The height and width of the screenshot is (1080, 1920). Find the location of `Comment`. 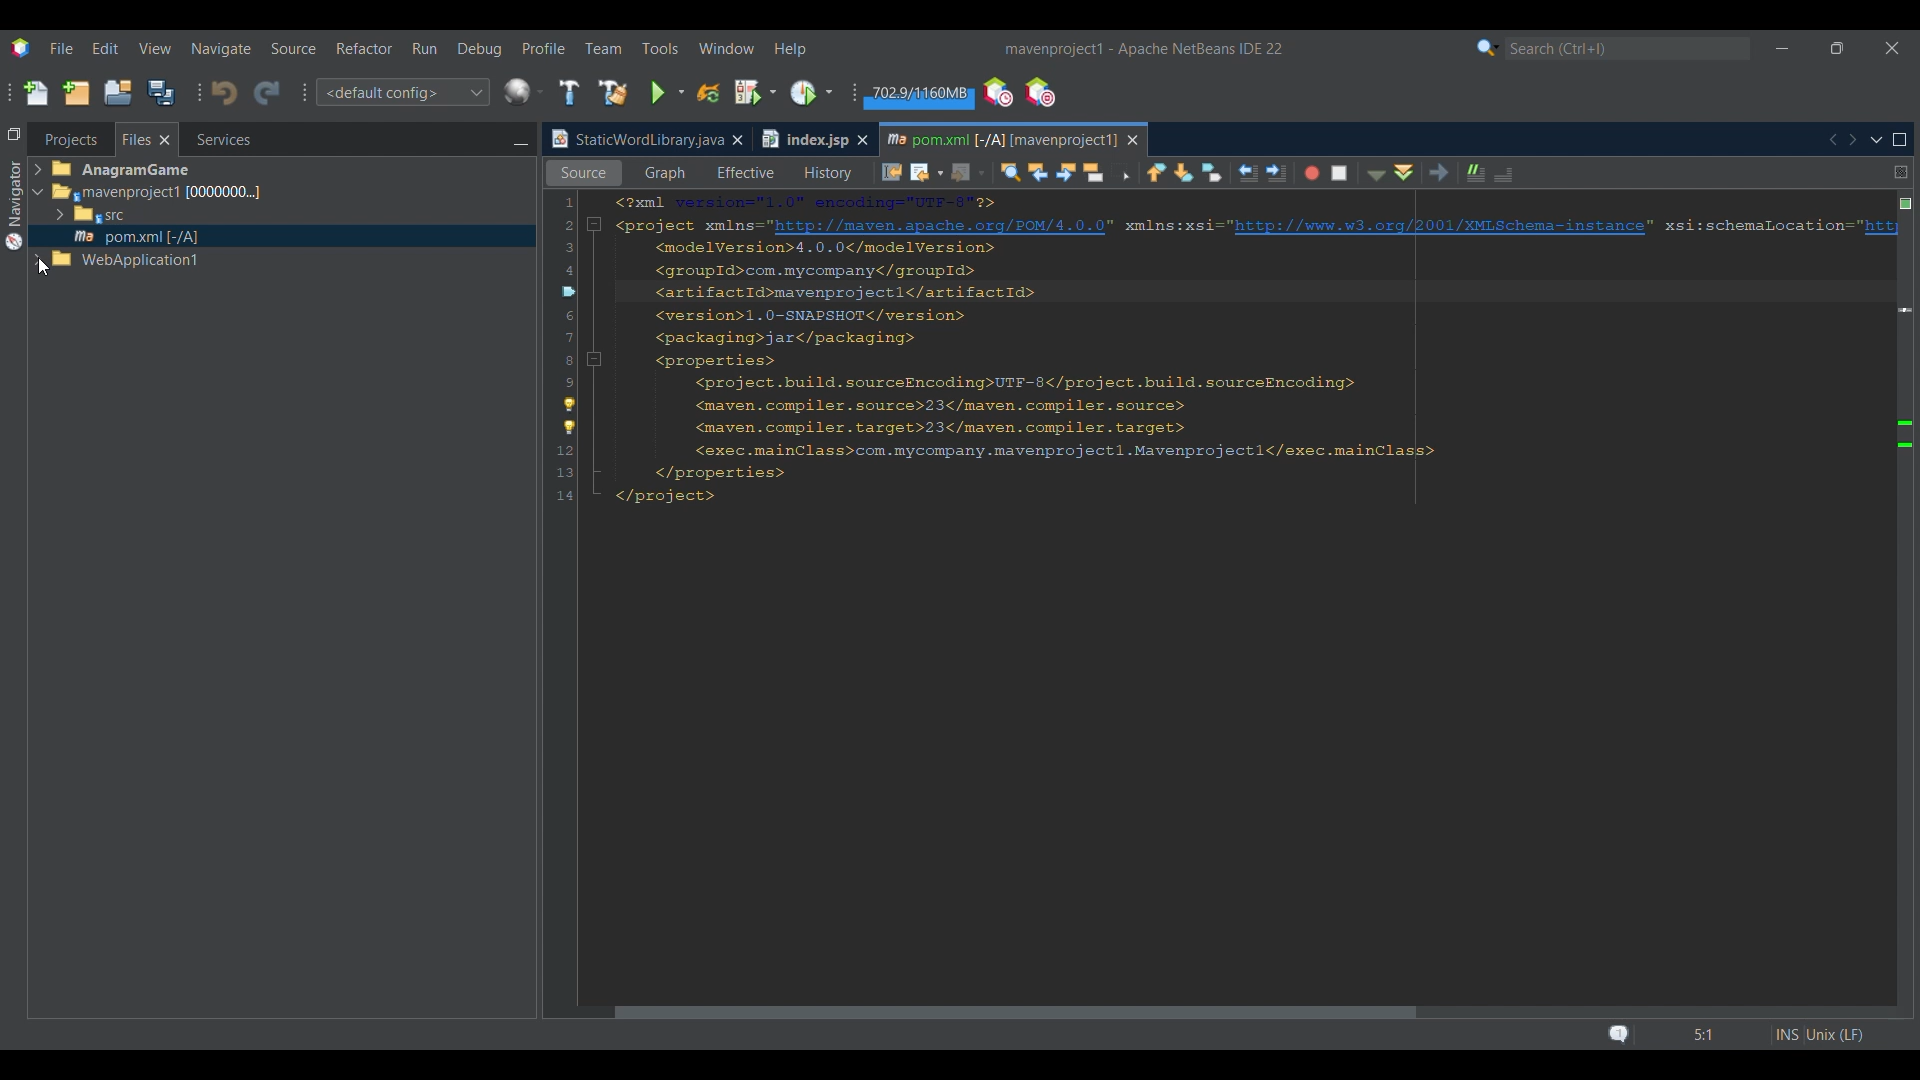

Comment is located at coordinates (1471, 170).